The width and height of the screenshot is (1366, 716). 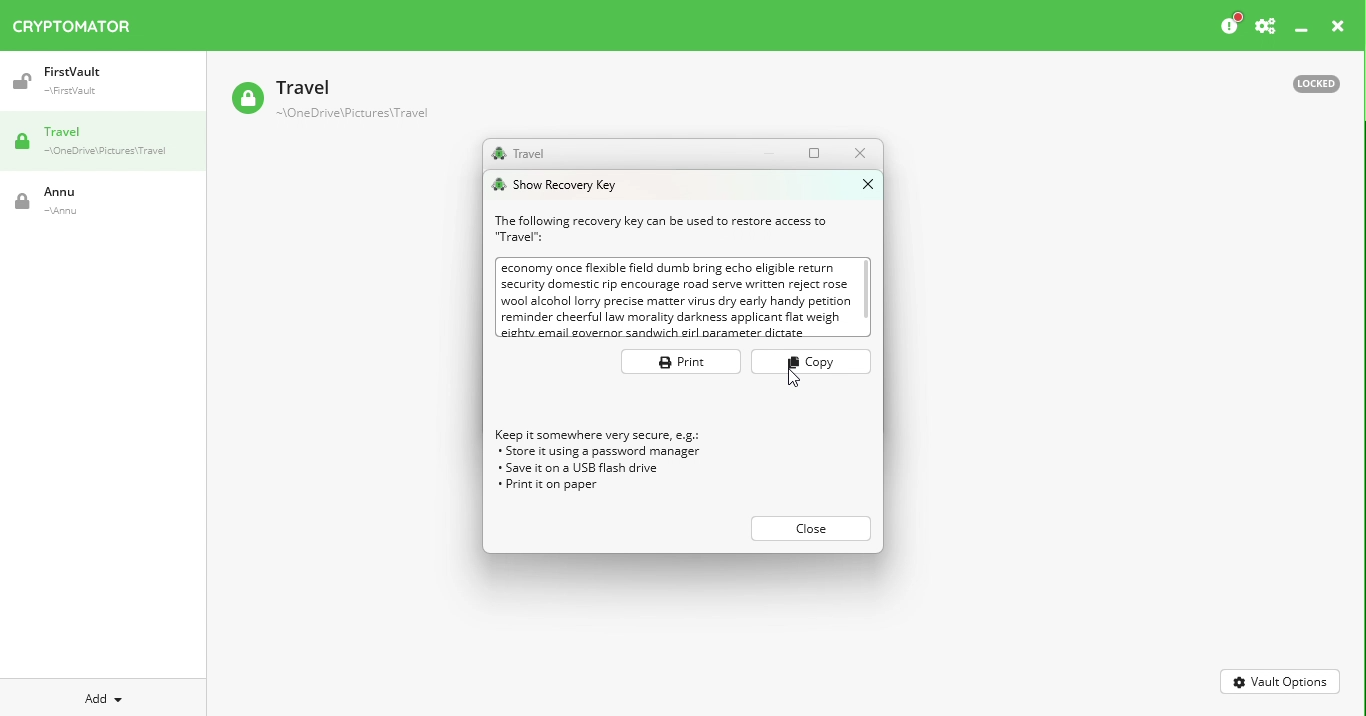 What do you see at coordinates (816, 363) in the screenshot?
I see `Copy` at bounding box center [816, 363].